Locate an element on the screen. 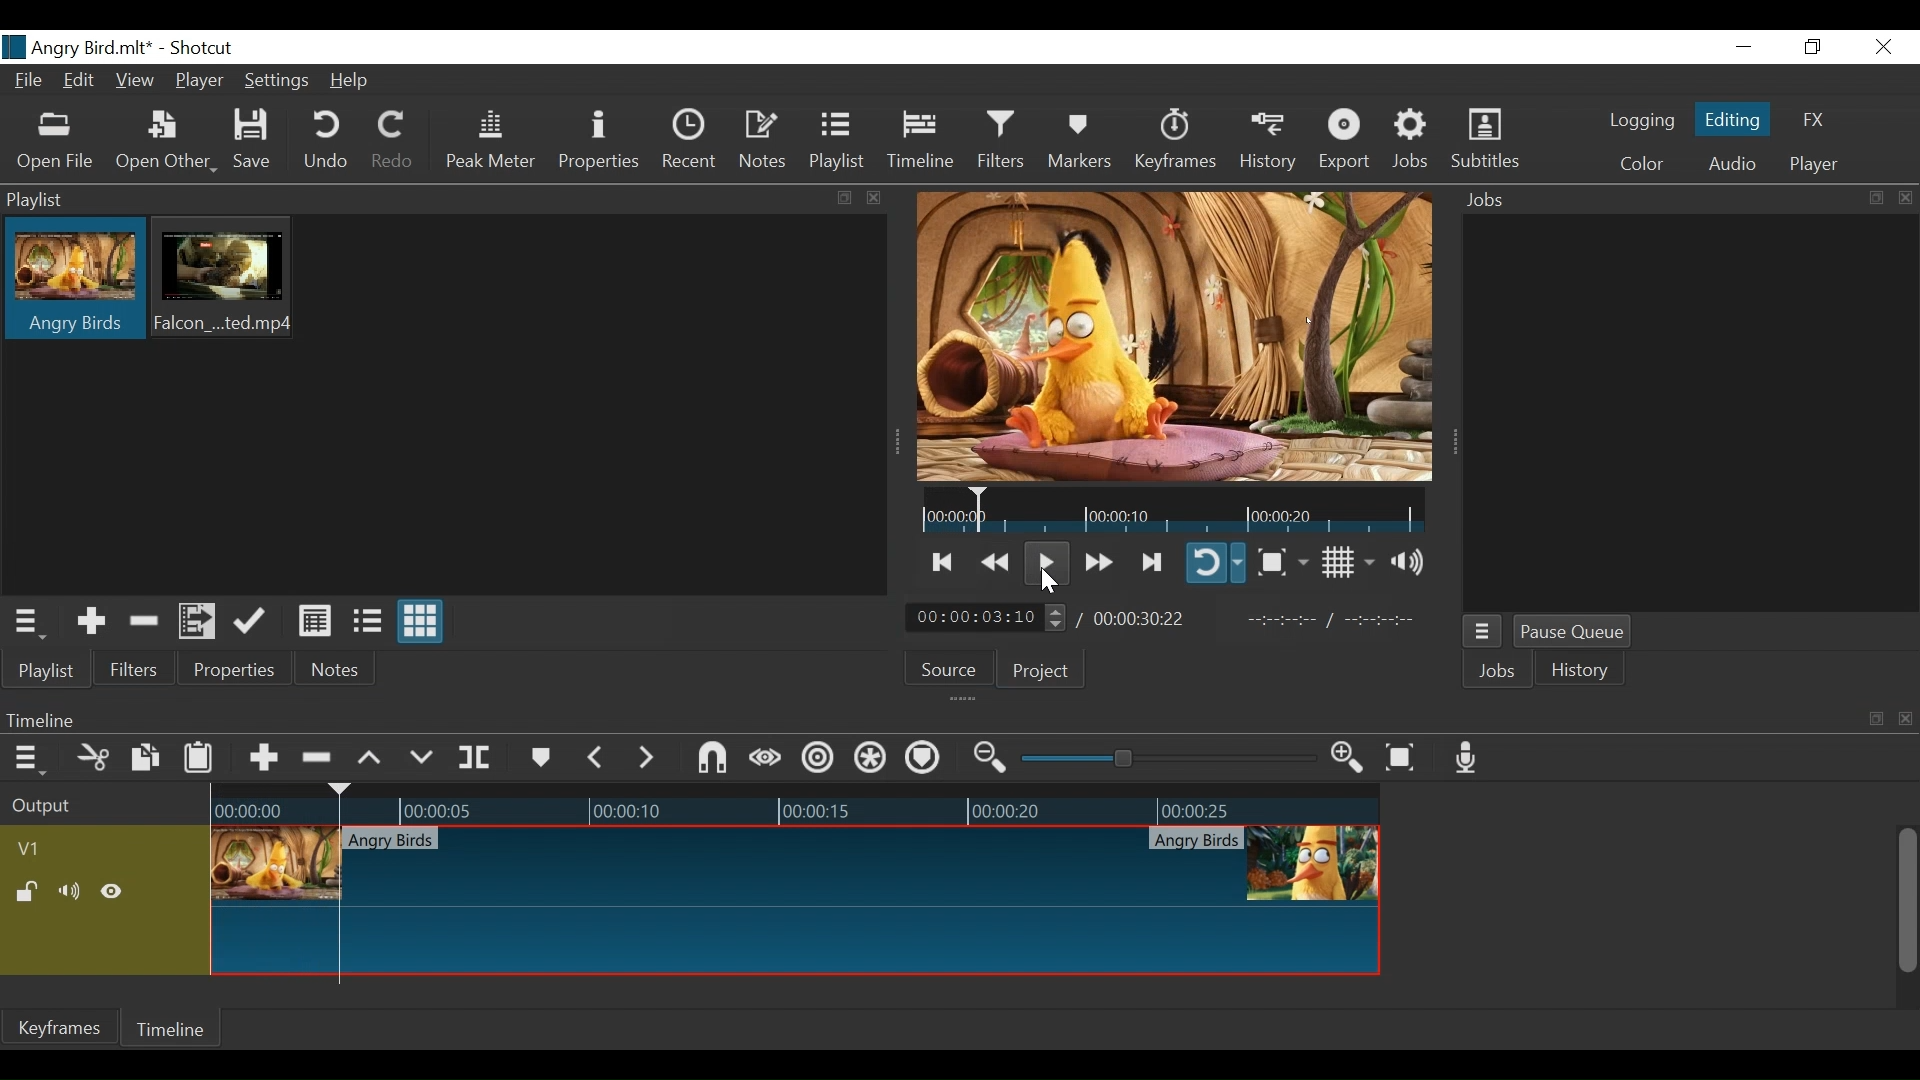 This screenshot has height=1080, width=1920. Project is located at coordinates (1042, 674).